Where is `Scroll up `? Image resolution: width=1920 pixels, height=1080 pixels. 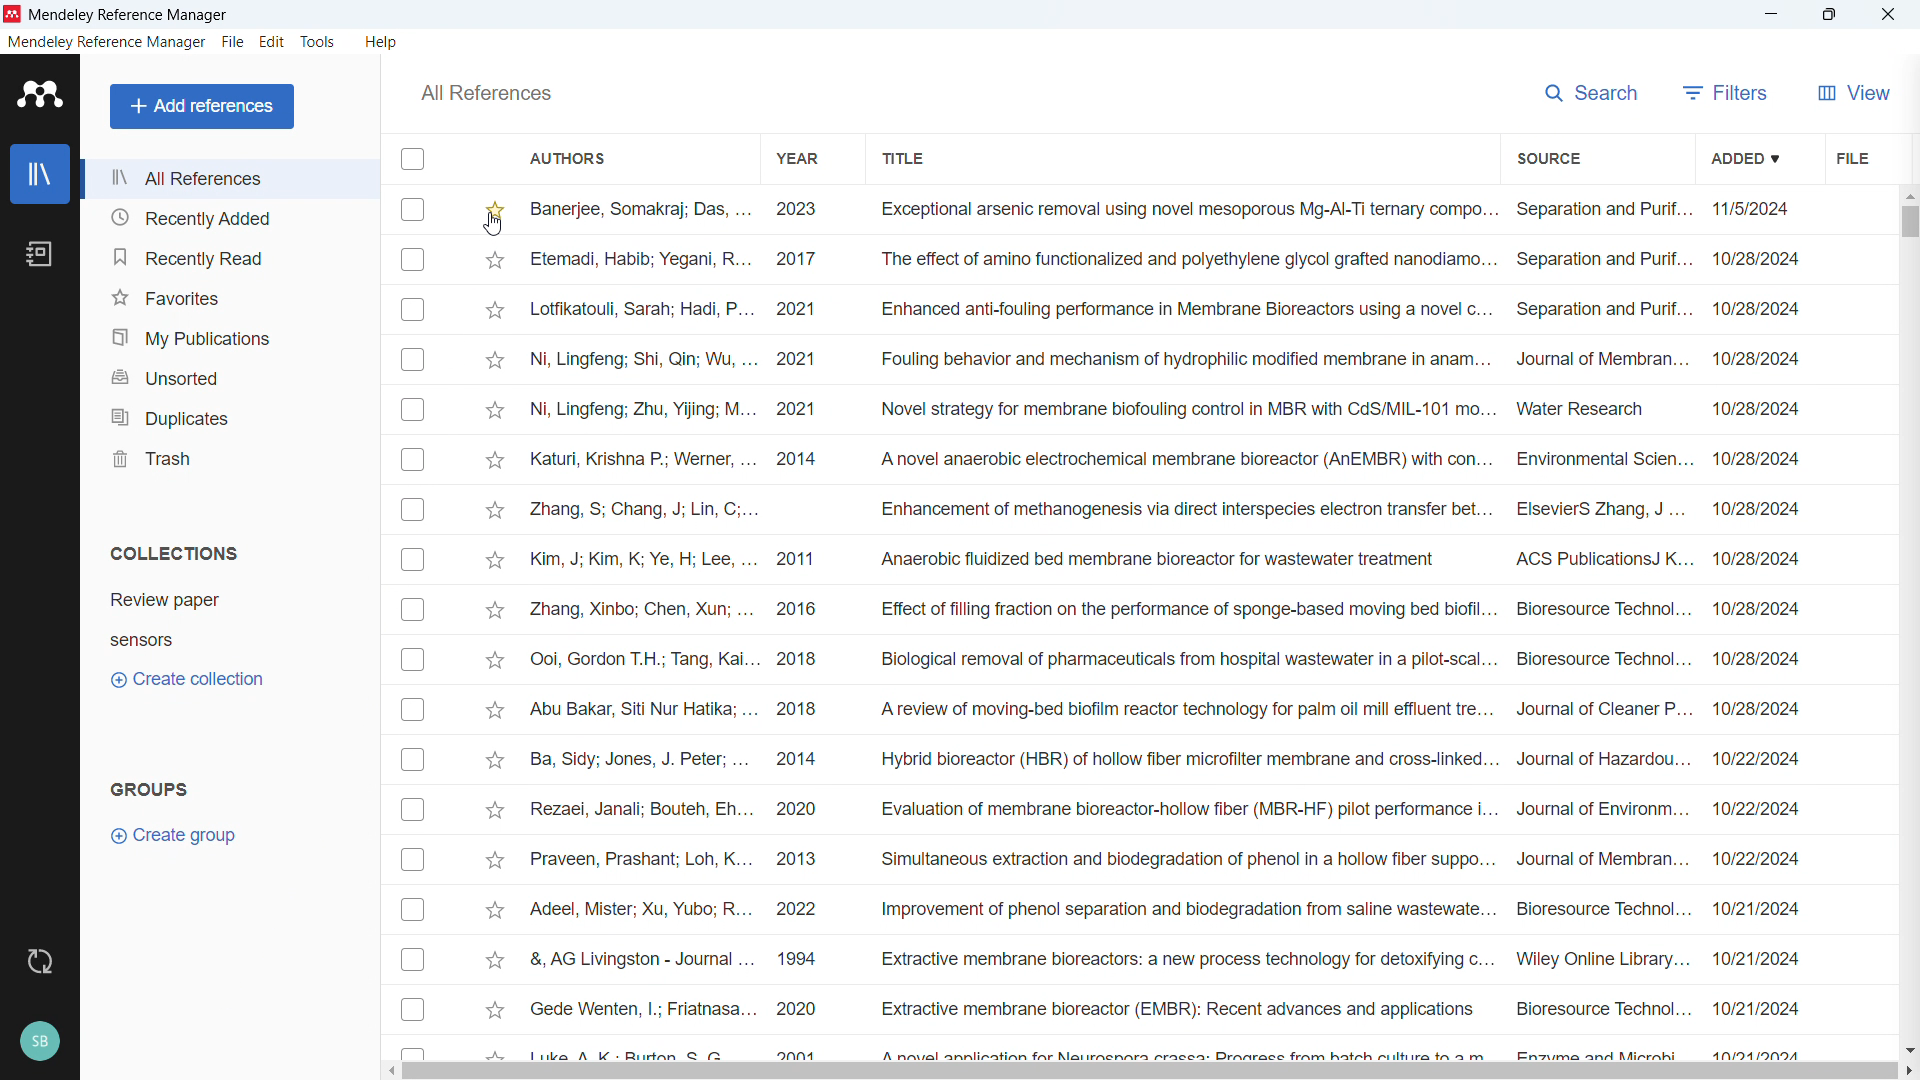 Scroll up  is located at coordinates (1908, 196).